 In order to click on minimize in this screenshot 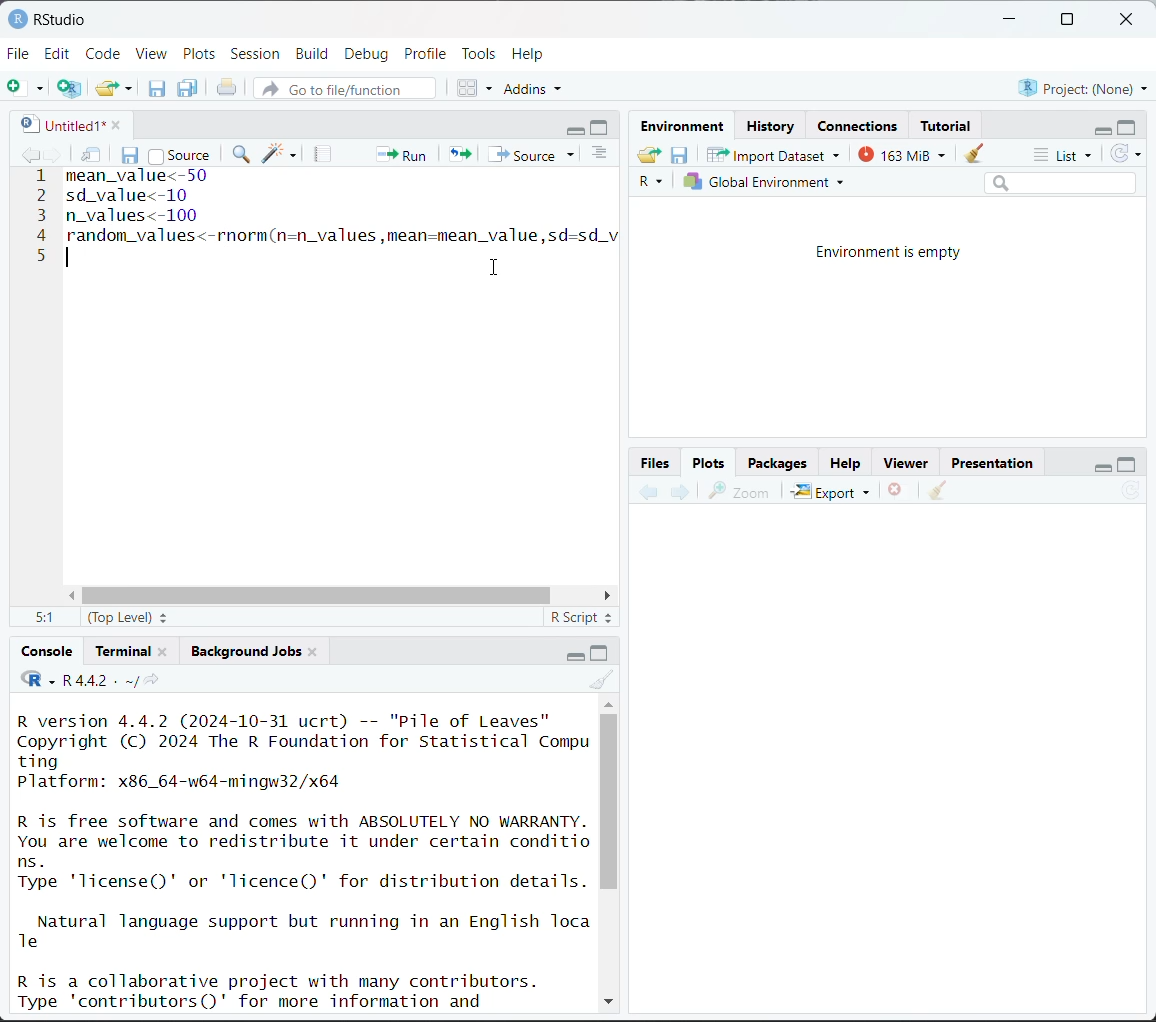, I will do `click(1099, 128)`.